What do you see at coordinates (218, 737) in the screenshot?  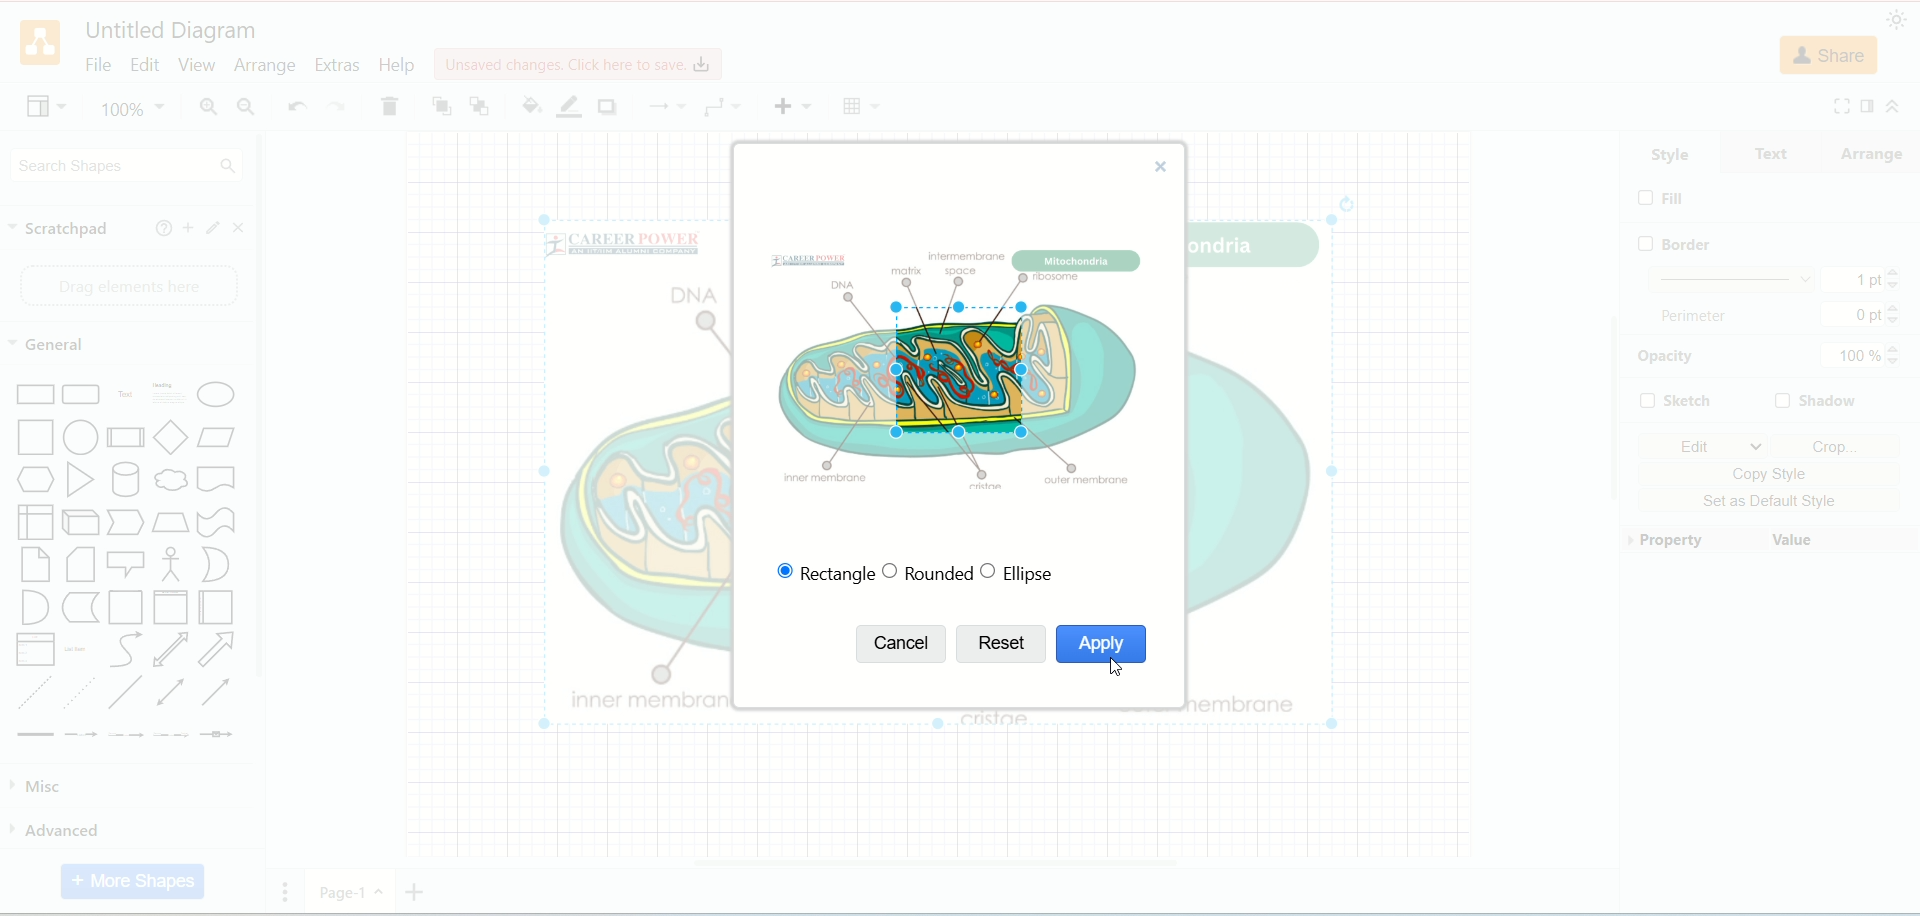 I see `Connector with Icon Symbol` at bounding box center [218, 737].